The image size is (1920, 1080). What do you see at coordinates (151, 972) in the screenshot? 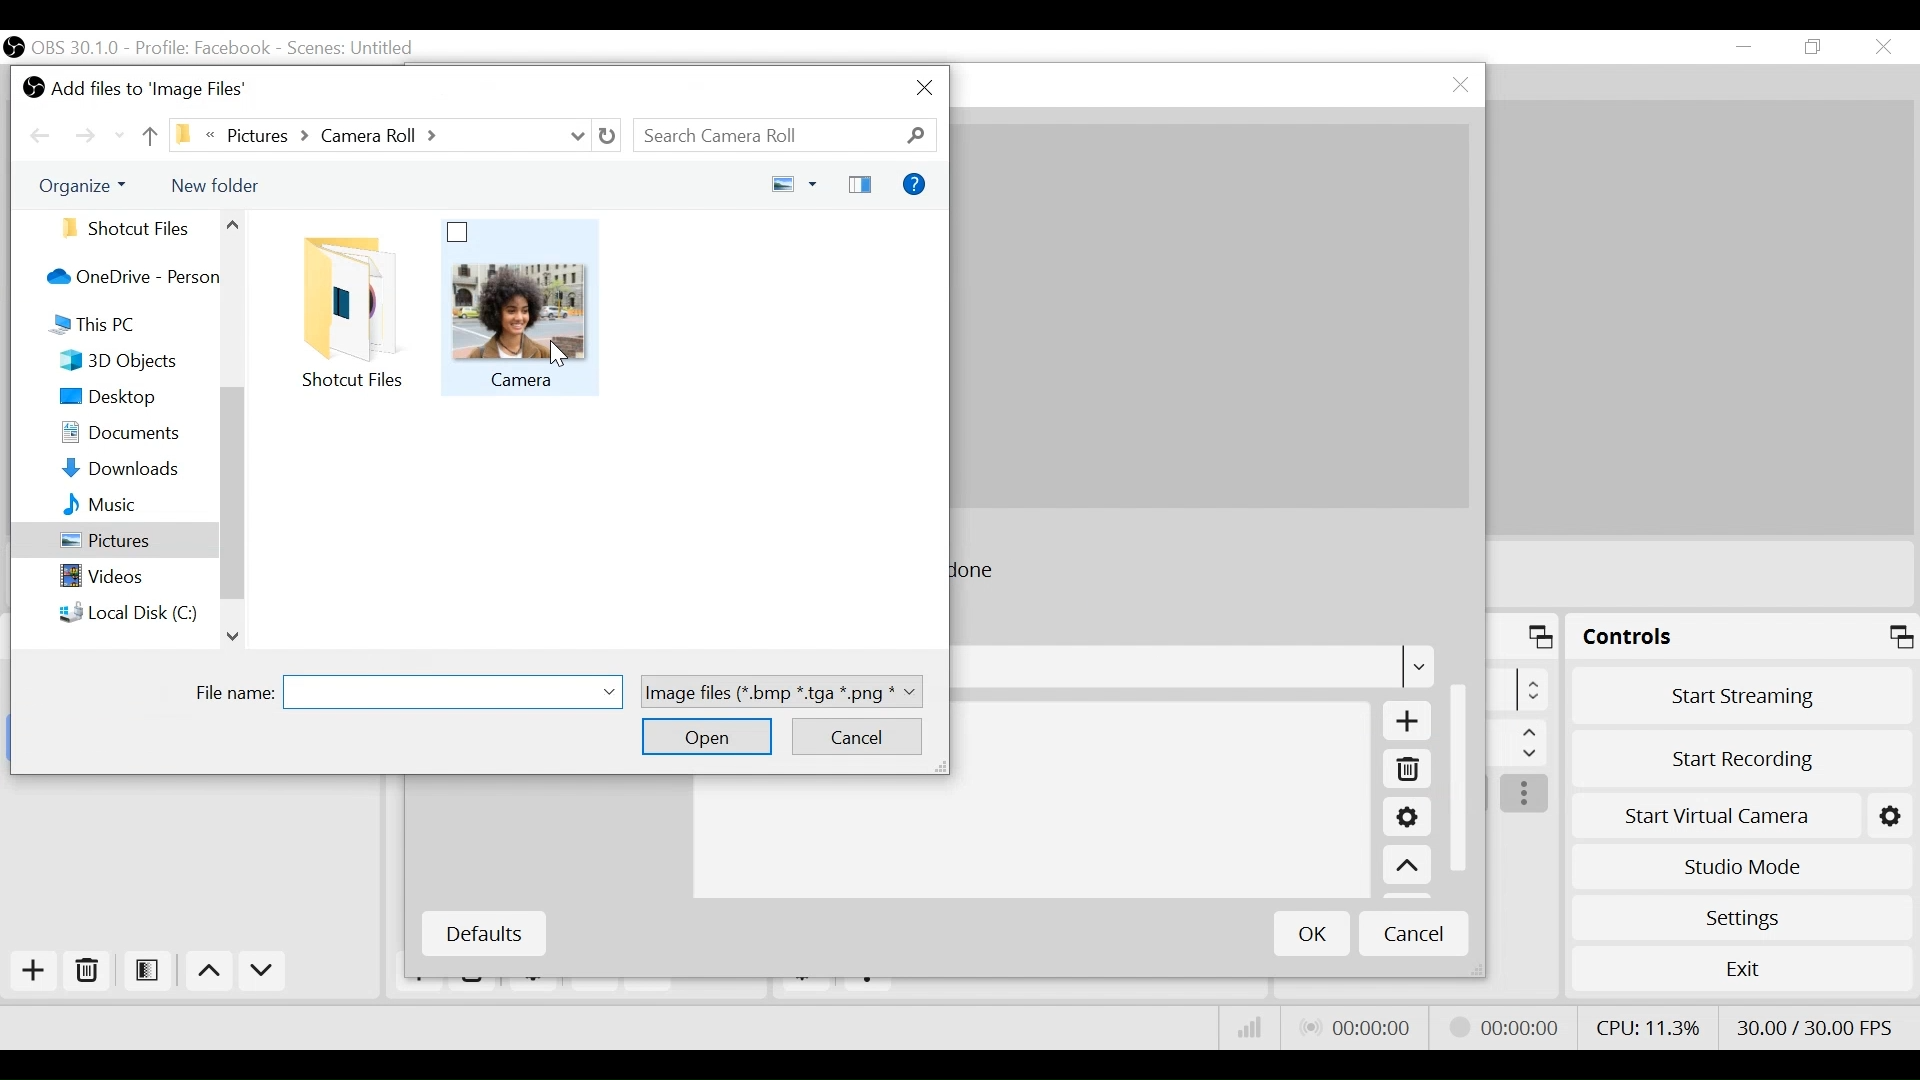
I see `Open Scene Filter` at bounding box center [151, 972].